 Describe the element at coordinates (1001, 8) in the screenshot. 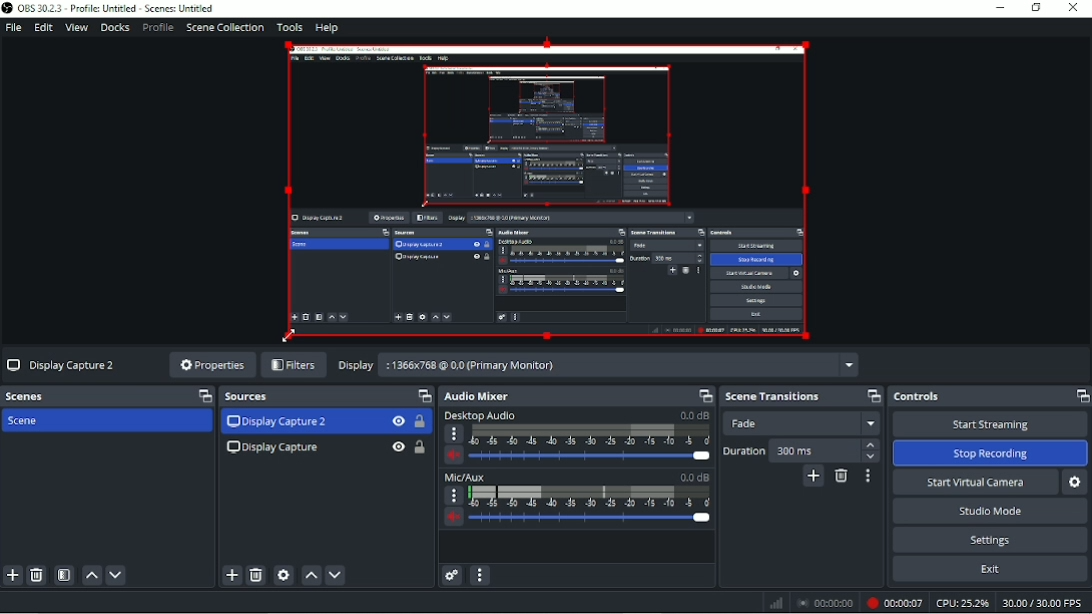

I see `Minimize` at that location.